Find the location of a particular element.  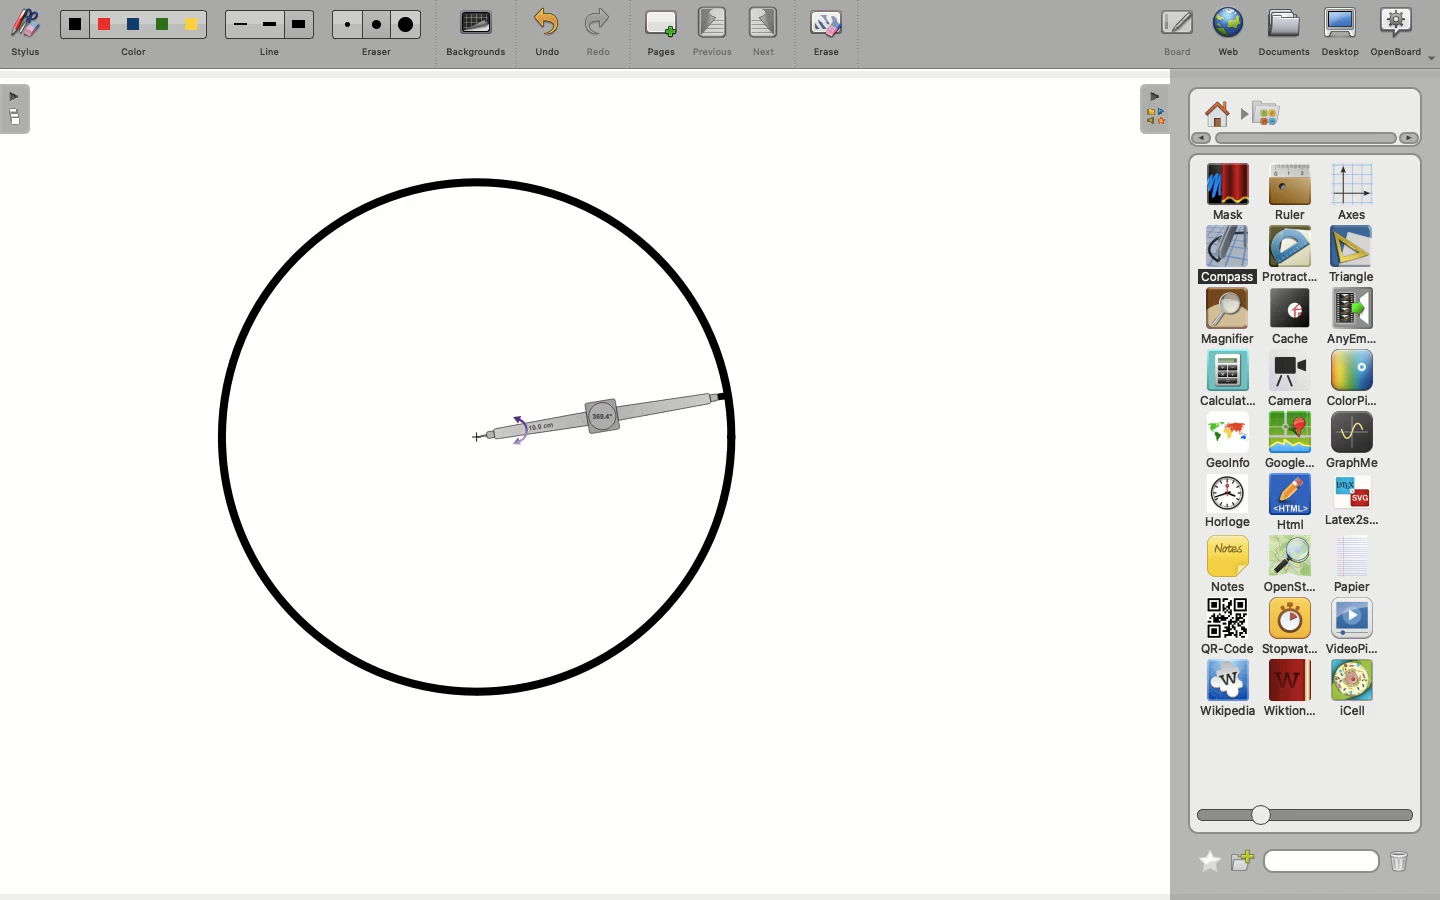

color 4 is located at coordinates (161, 26).